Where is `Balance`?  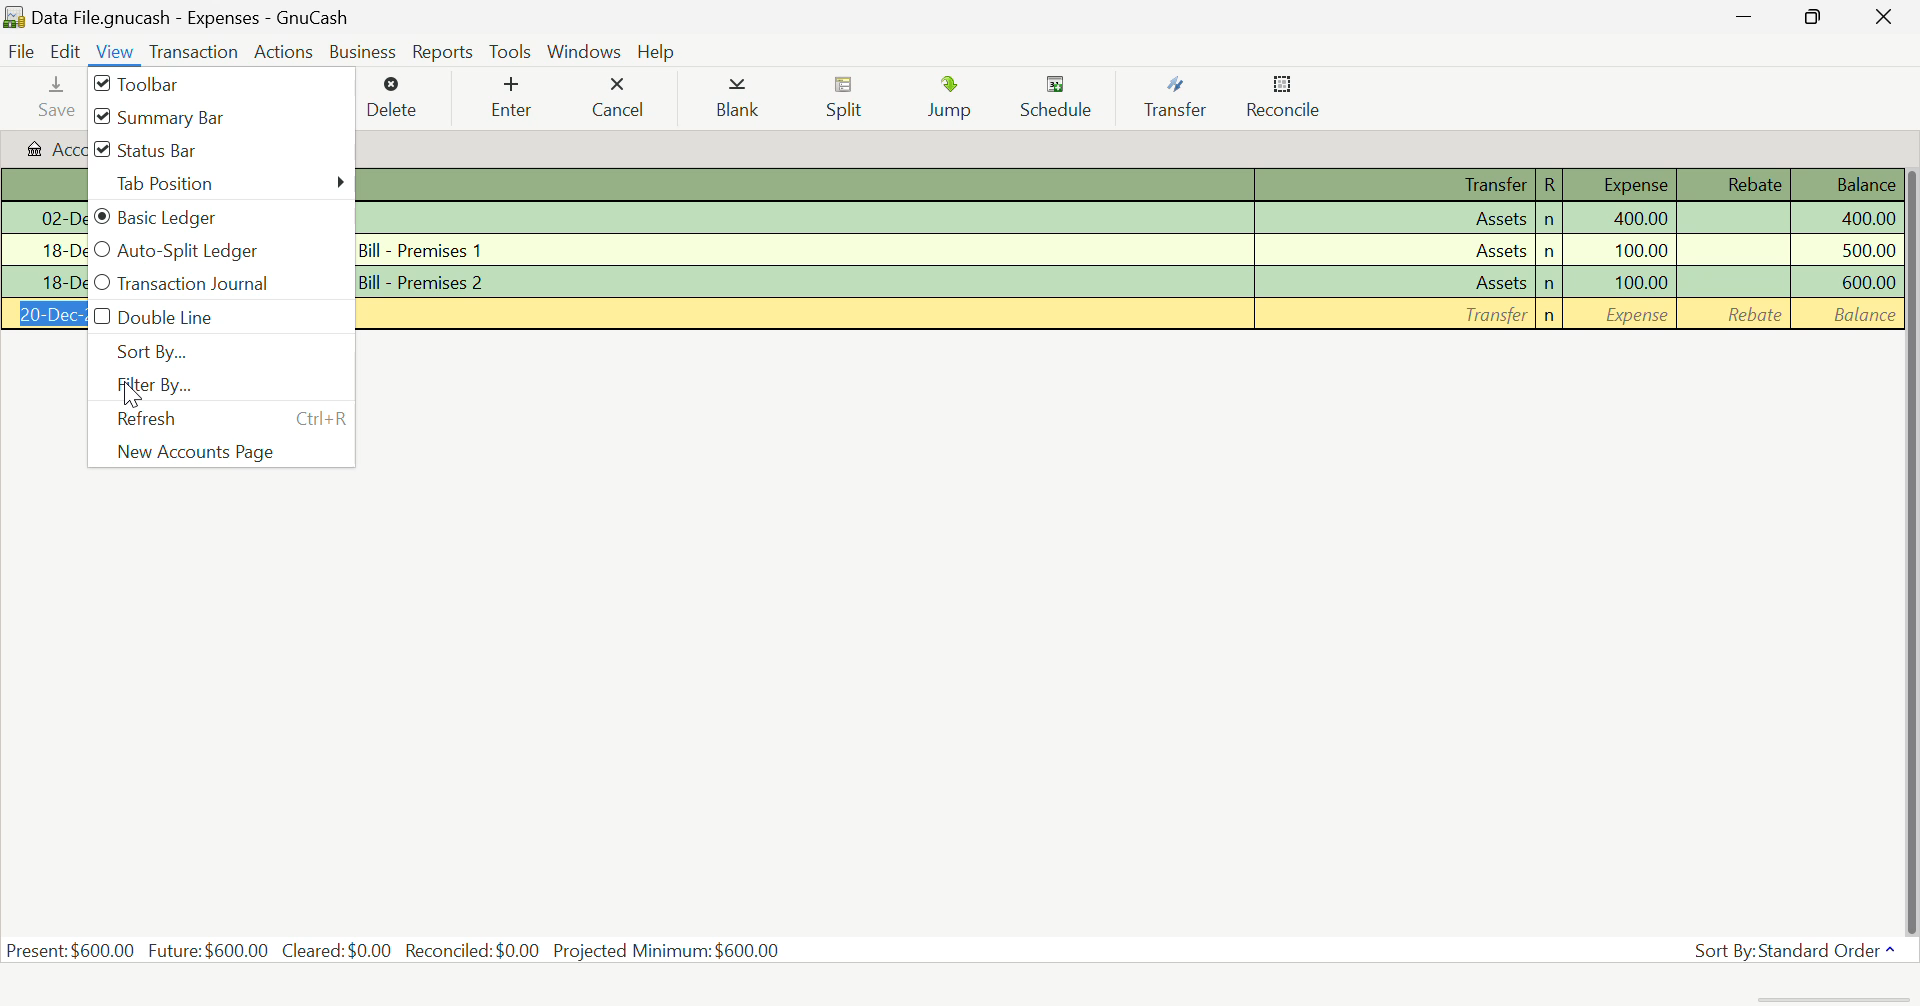 Balance is located at coordinates (1846, 315).